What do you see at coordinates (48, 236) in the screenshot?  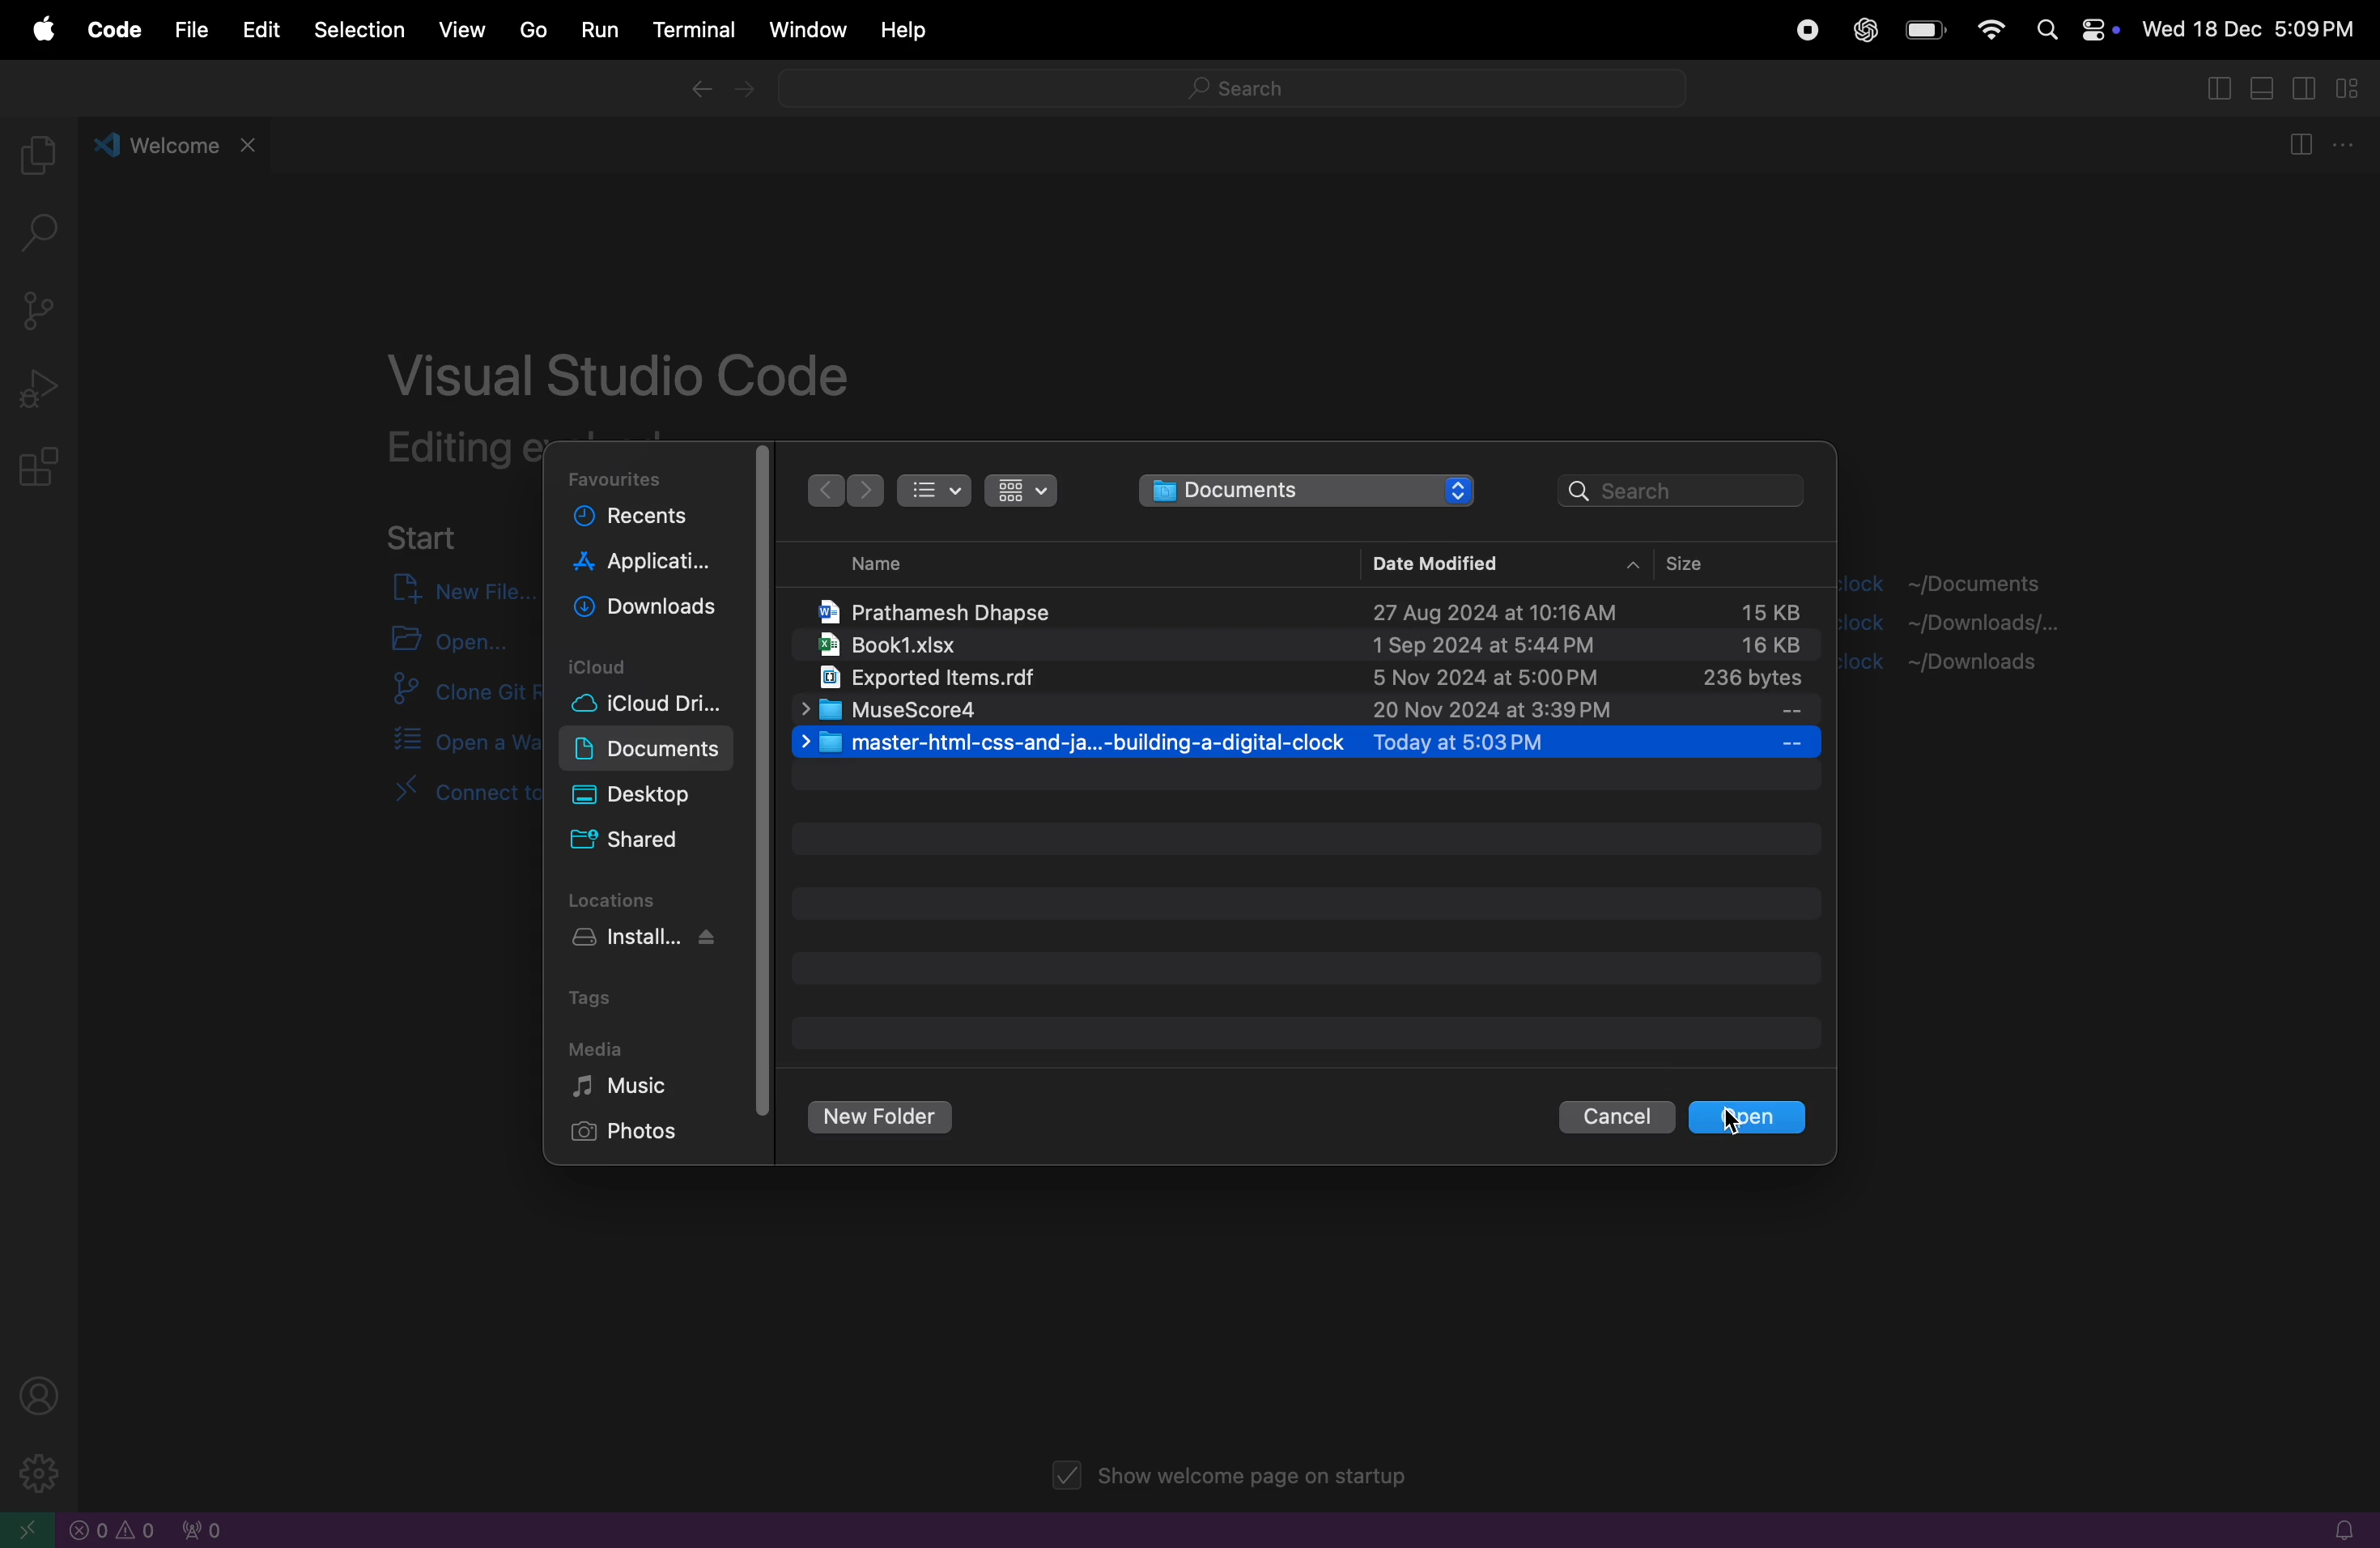 I see `search` at bounding box center [48, 236].